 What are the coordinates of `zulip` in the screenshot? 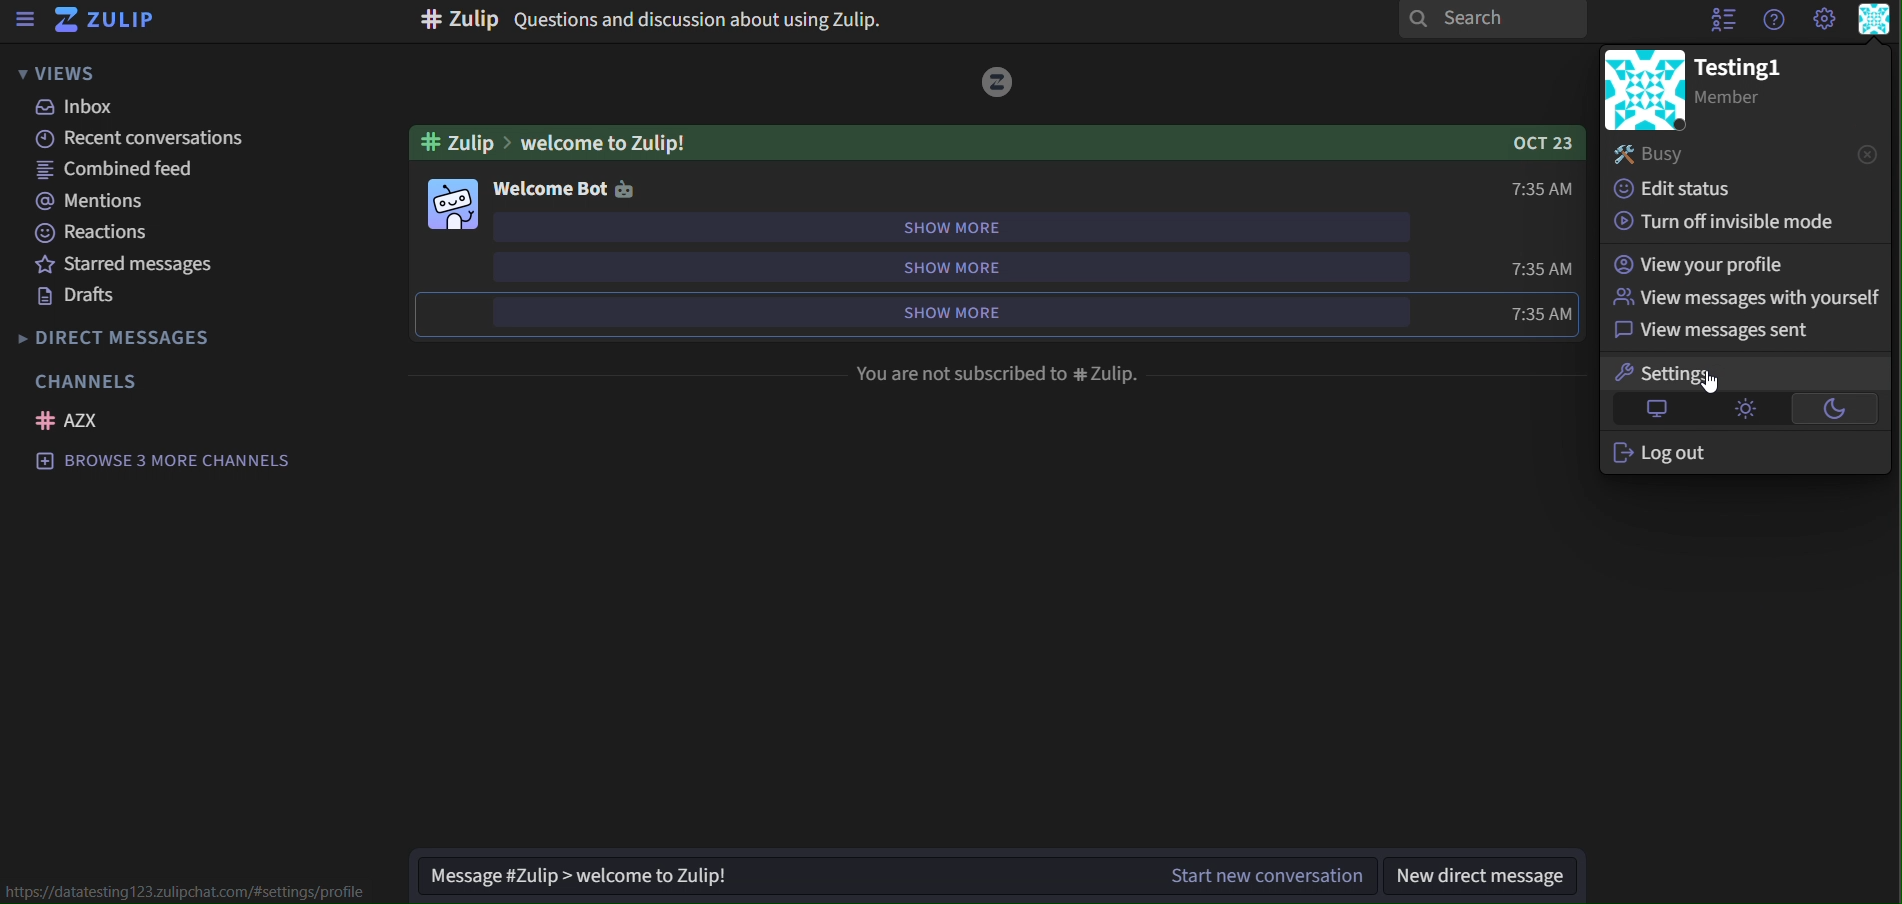 It's located at (108, 21).